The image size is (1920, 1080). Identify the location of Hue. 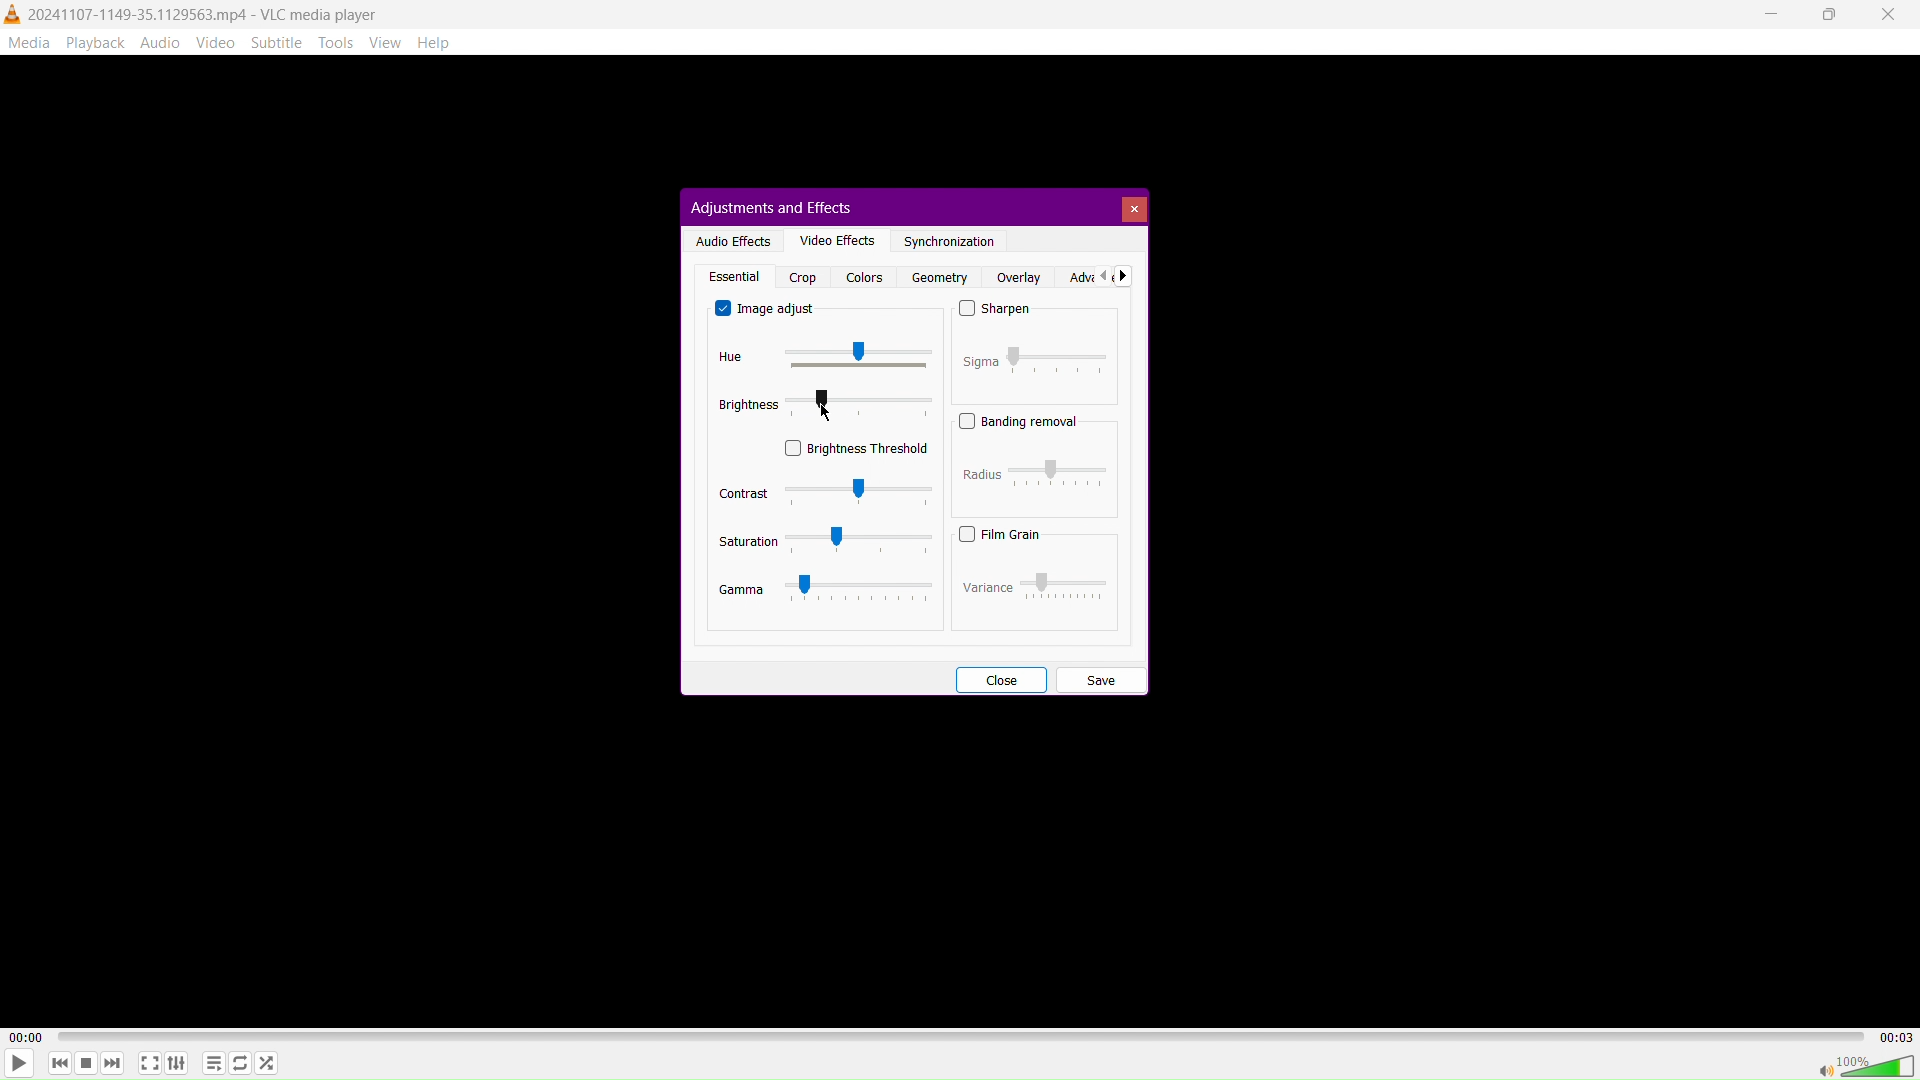
(816, 357).